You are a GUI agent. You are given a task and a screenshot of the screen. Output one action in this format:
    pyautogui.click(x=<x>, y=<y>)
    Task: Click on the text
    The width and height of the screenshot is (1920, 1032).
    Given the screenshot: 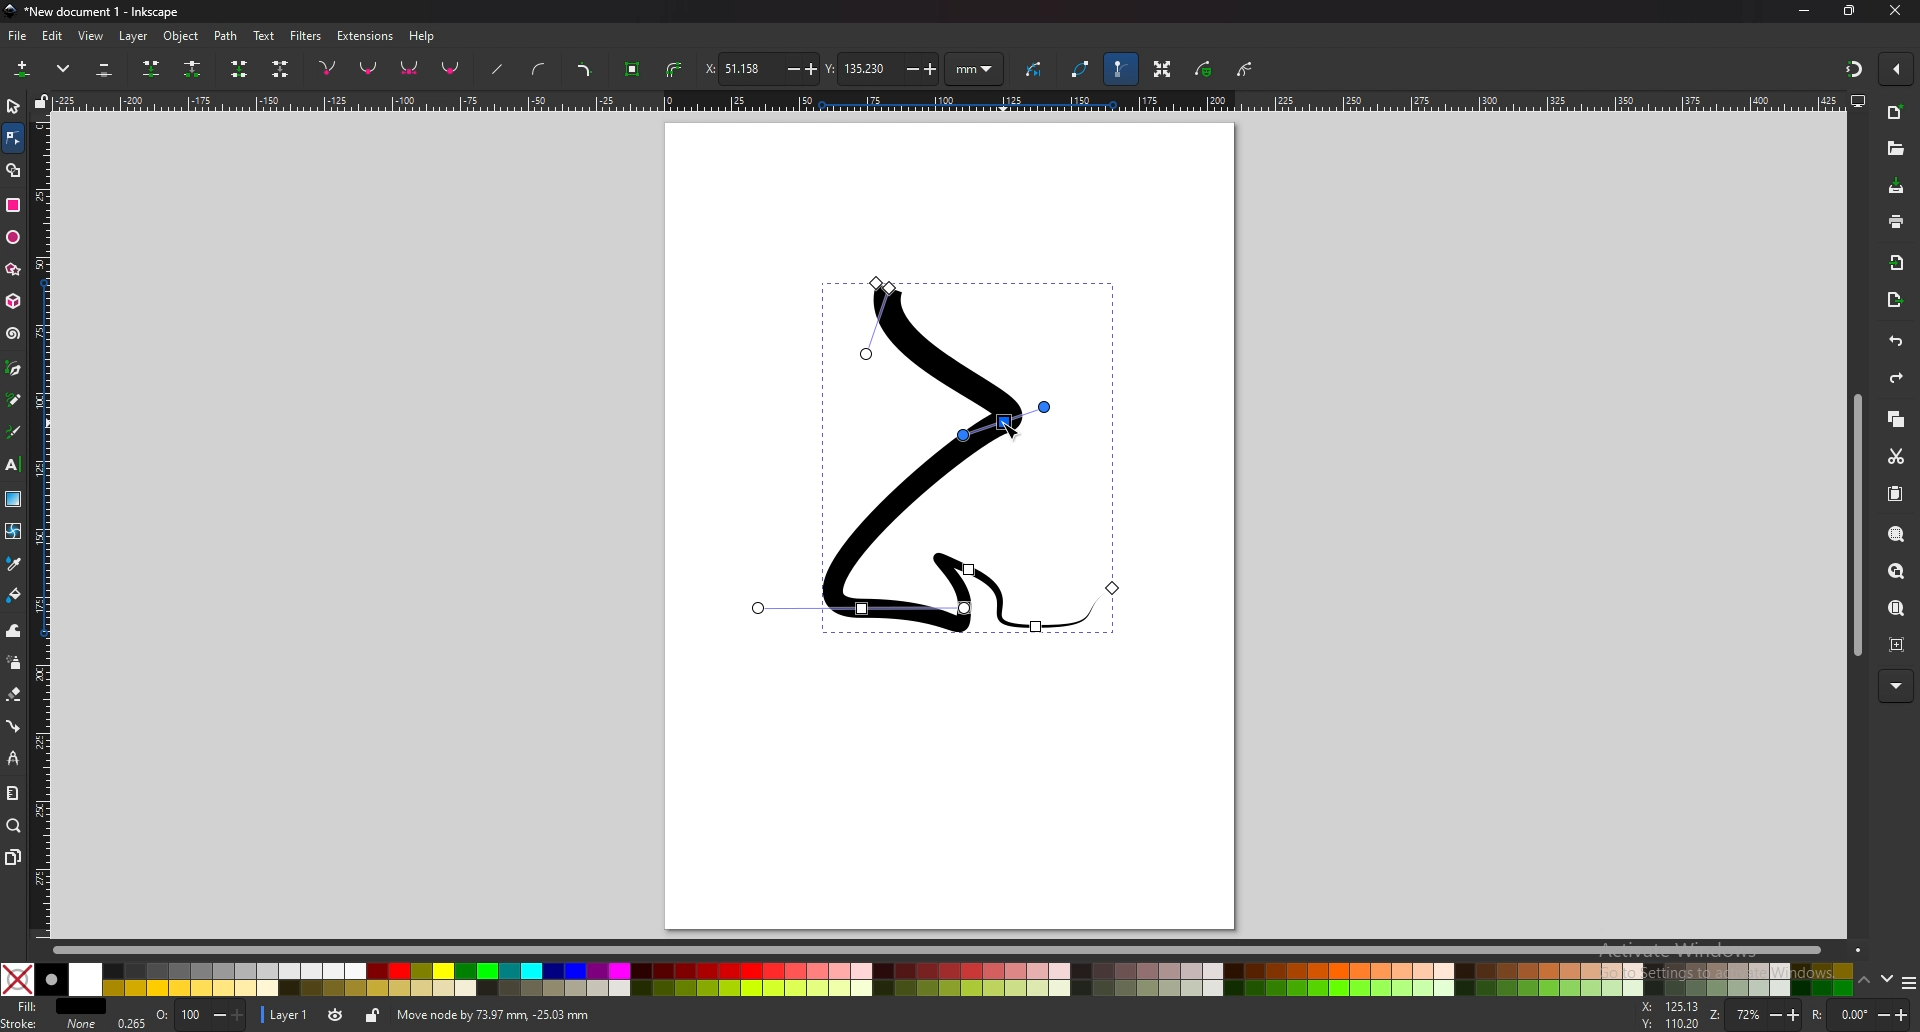 What is the action you would take?
    pyautogui.click(x=264, y=36)
    